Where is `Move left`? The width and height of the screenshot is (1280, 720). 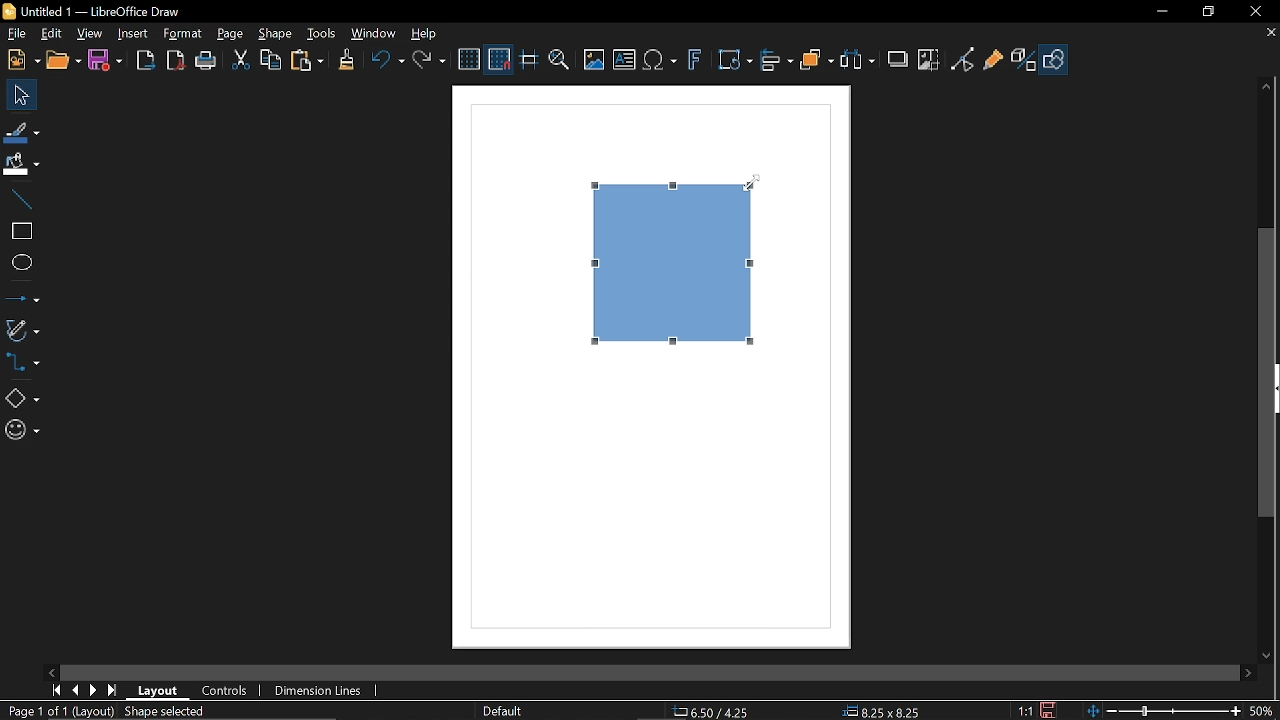
Move left is located at coordinates (49, 669).